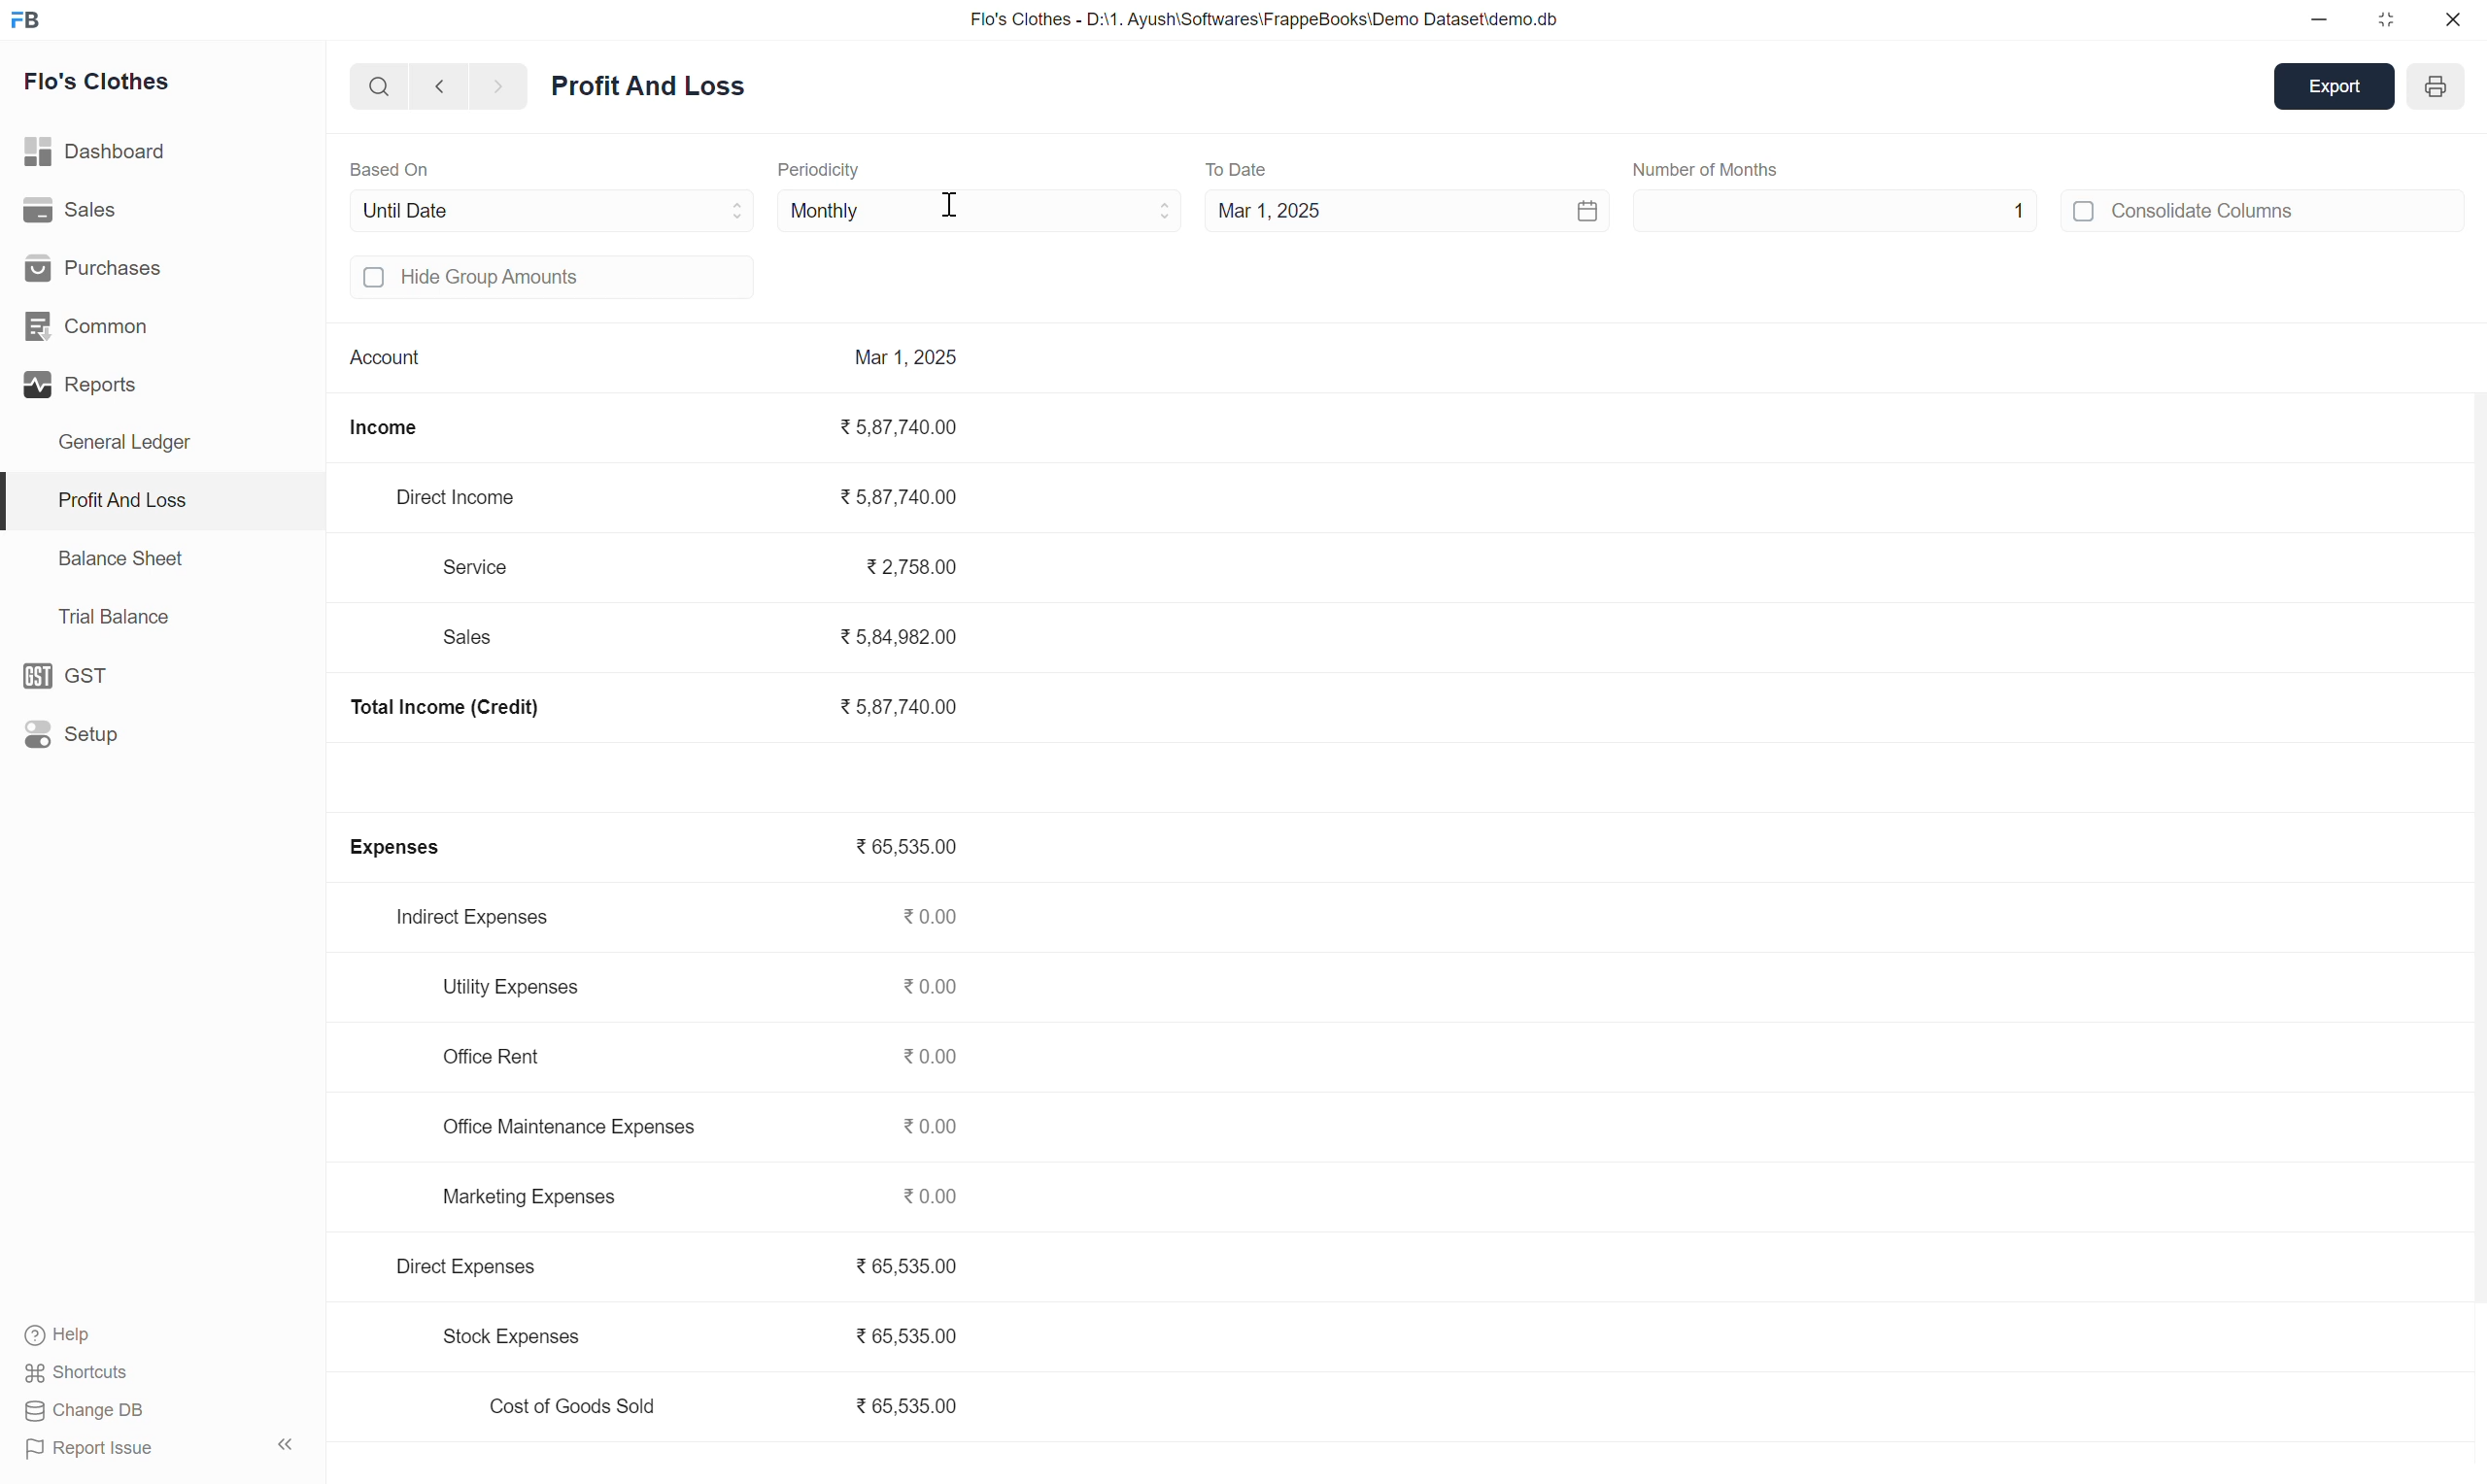 This screenshot has width=2487, height=1484. Describe the element at coordinates (505, 1339) in the screenshot. I see `Stock Expenses` at that location.